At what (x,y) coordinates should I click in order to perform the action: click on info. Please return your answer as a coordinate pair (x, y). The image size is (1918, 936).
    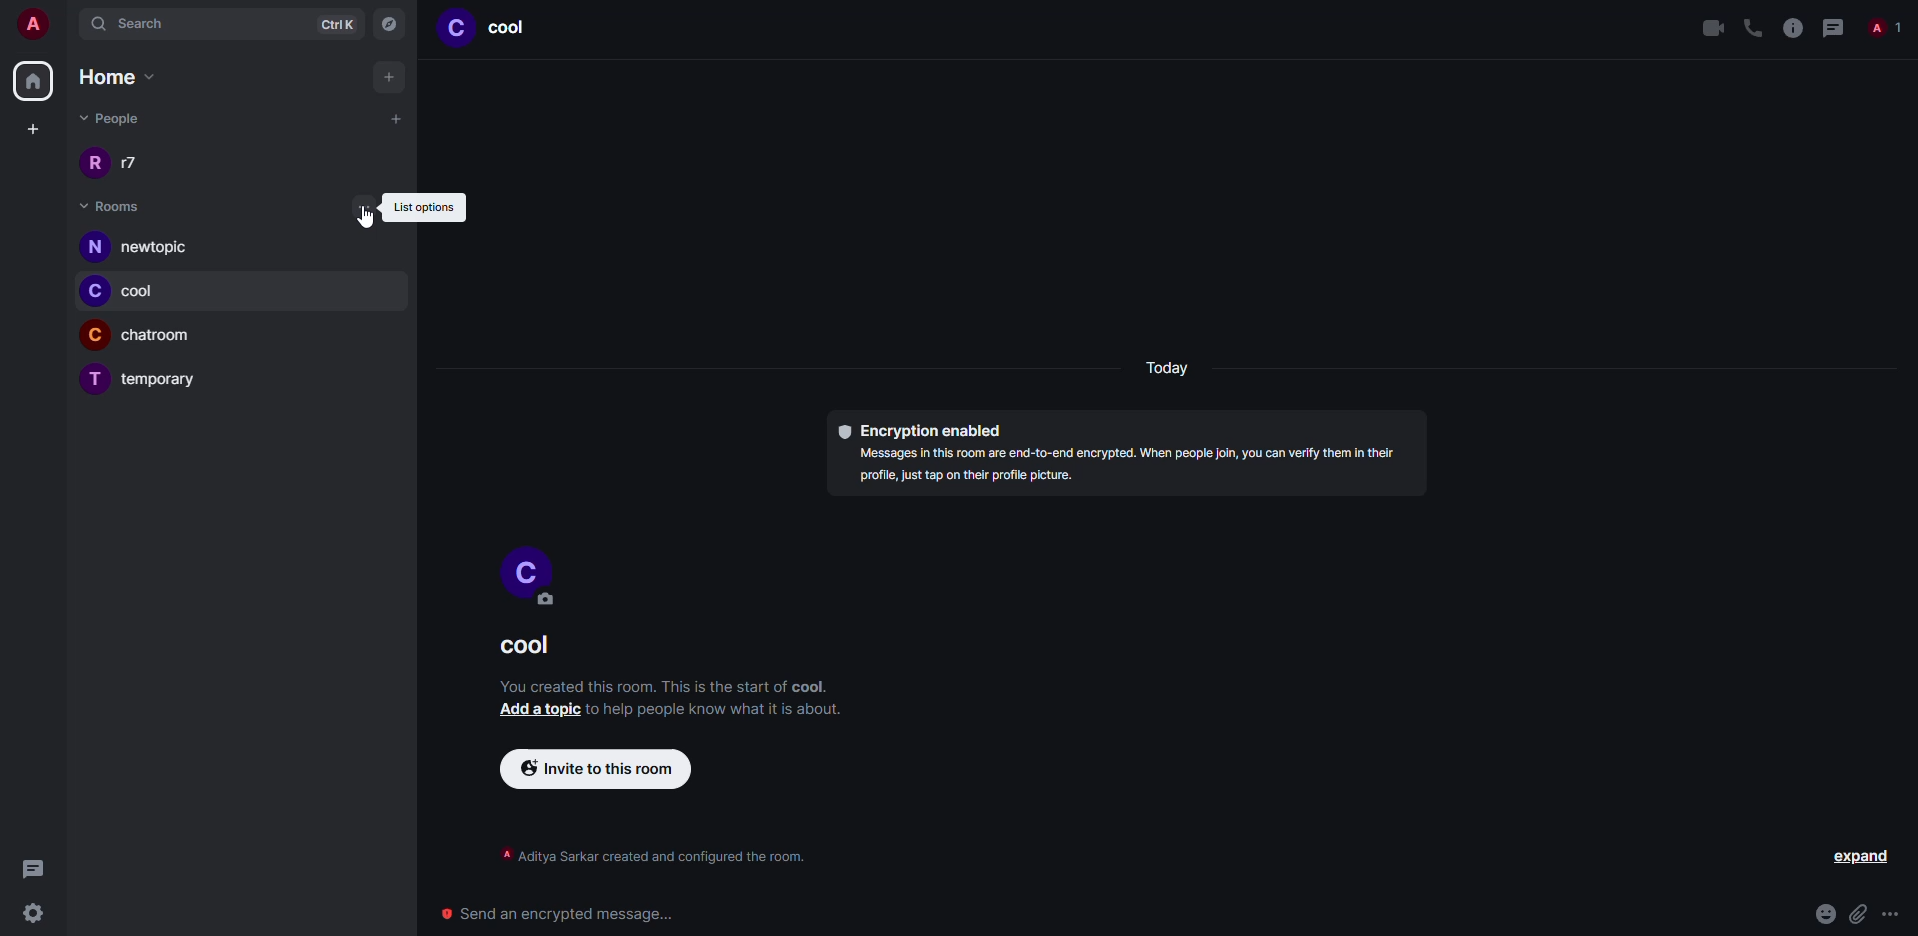
    Looking at the image, I should click on (1789, 27).